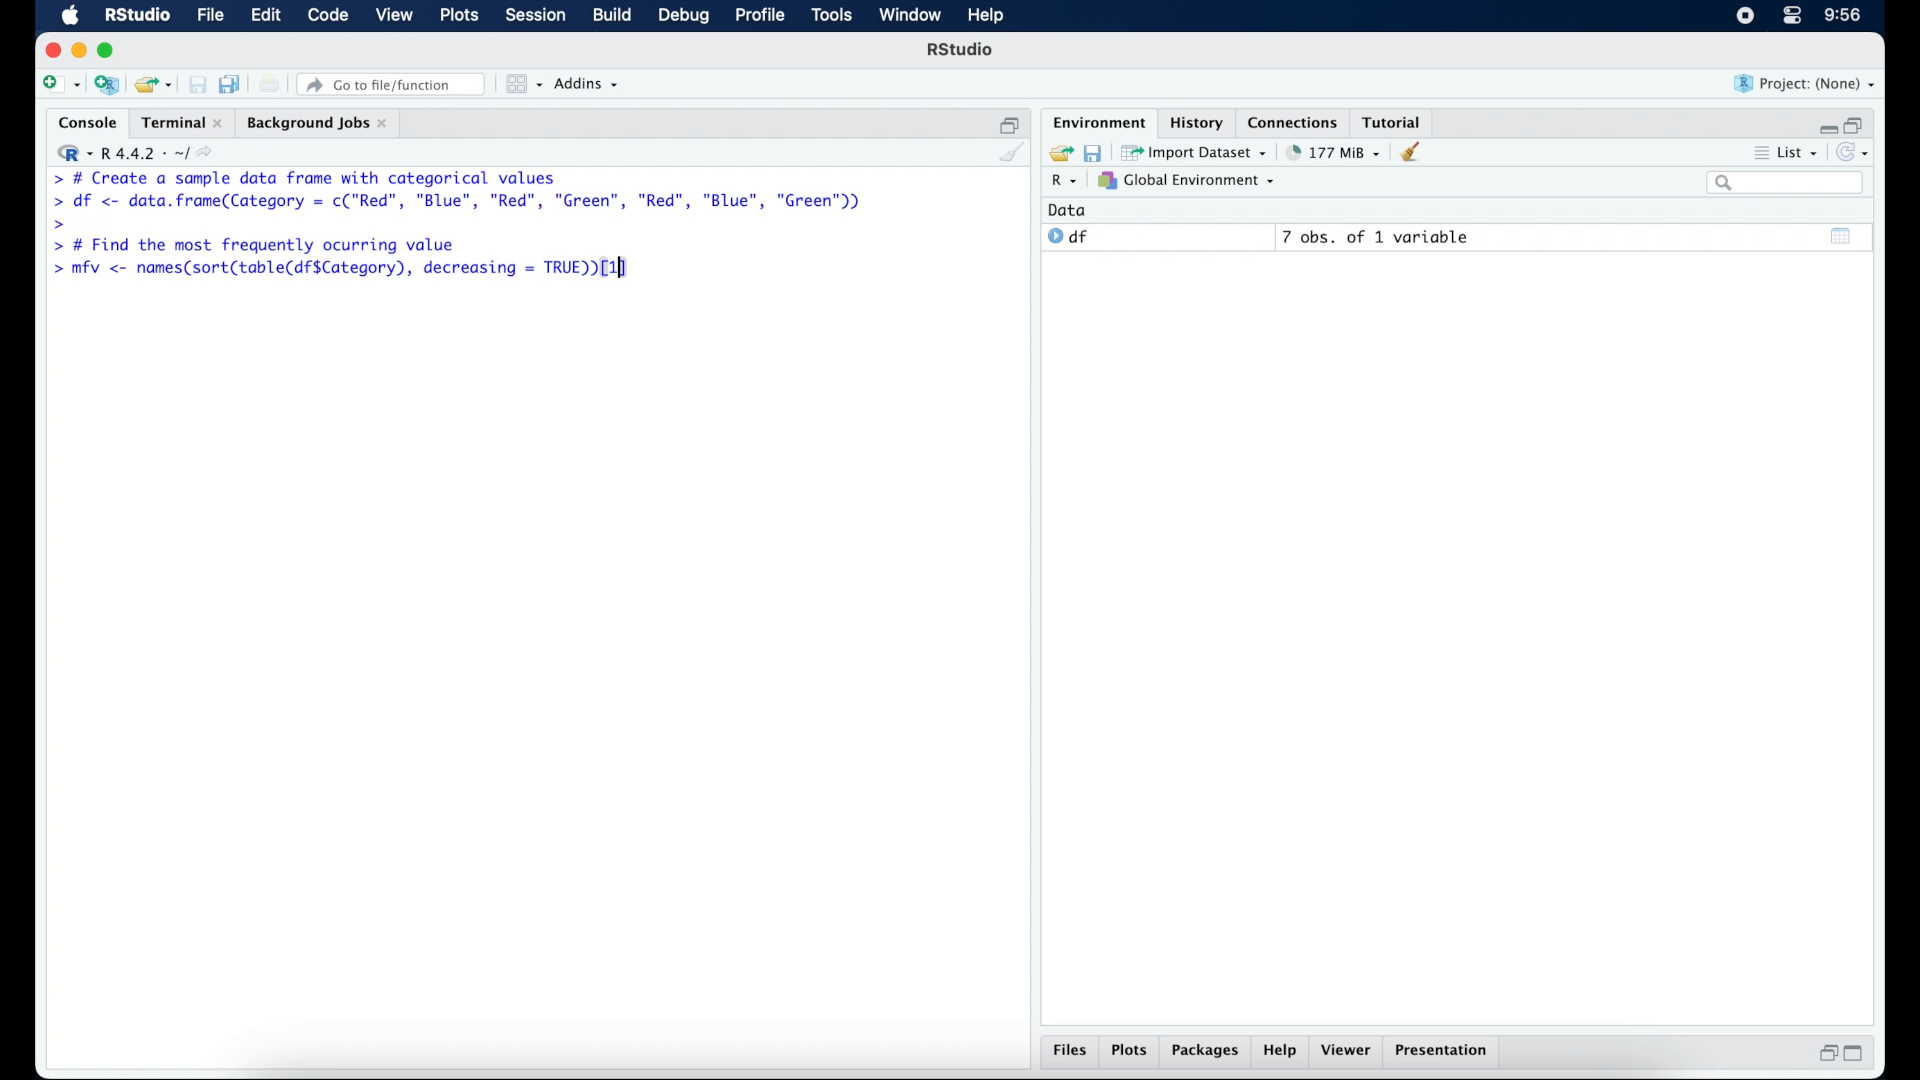  What do you see at coordinates (1825, 1053) in the screenshot?
I see `restore down` at bounding box center [1825, 1053].